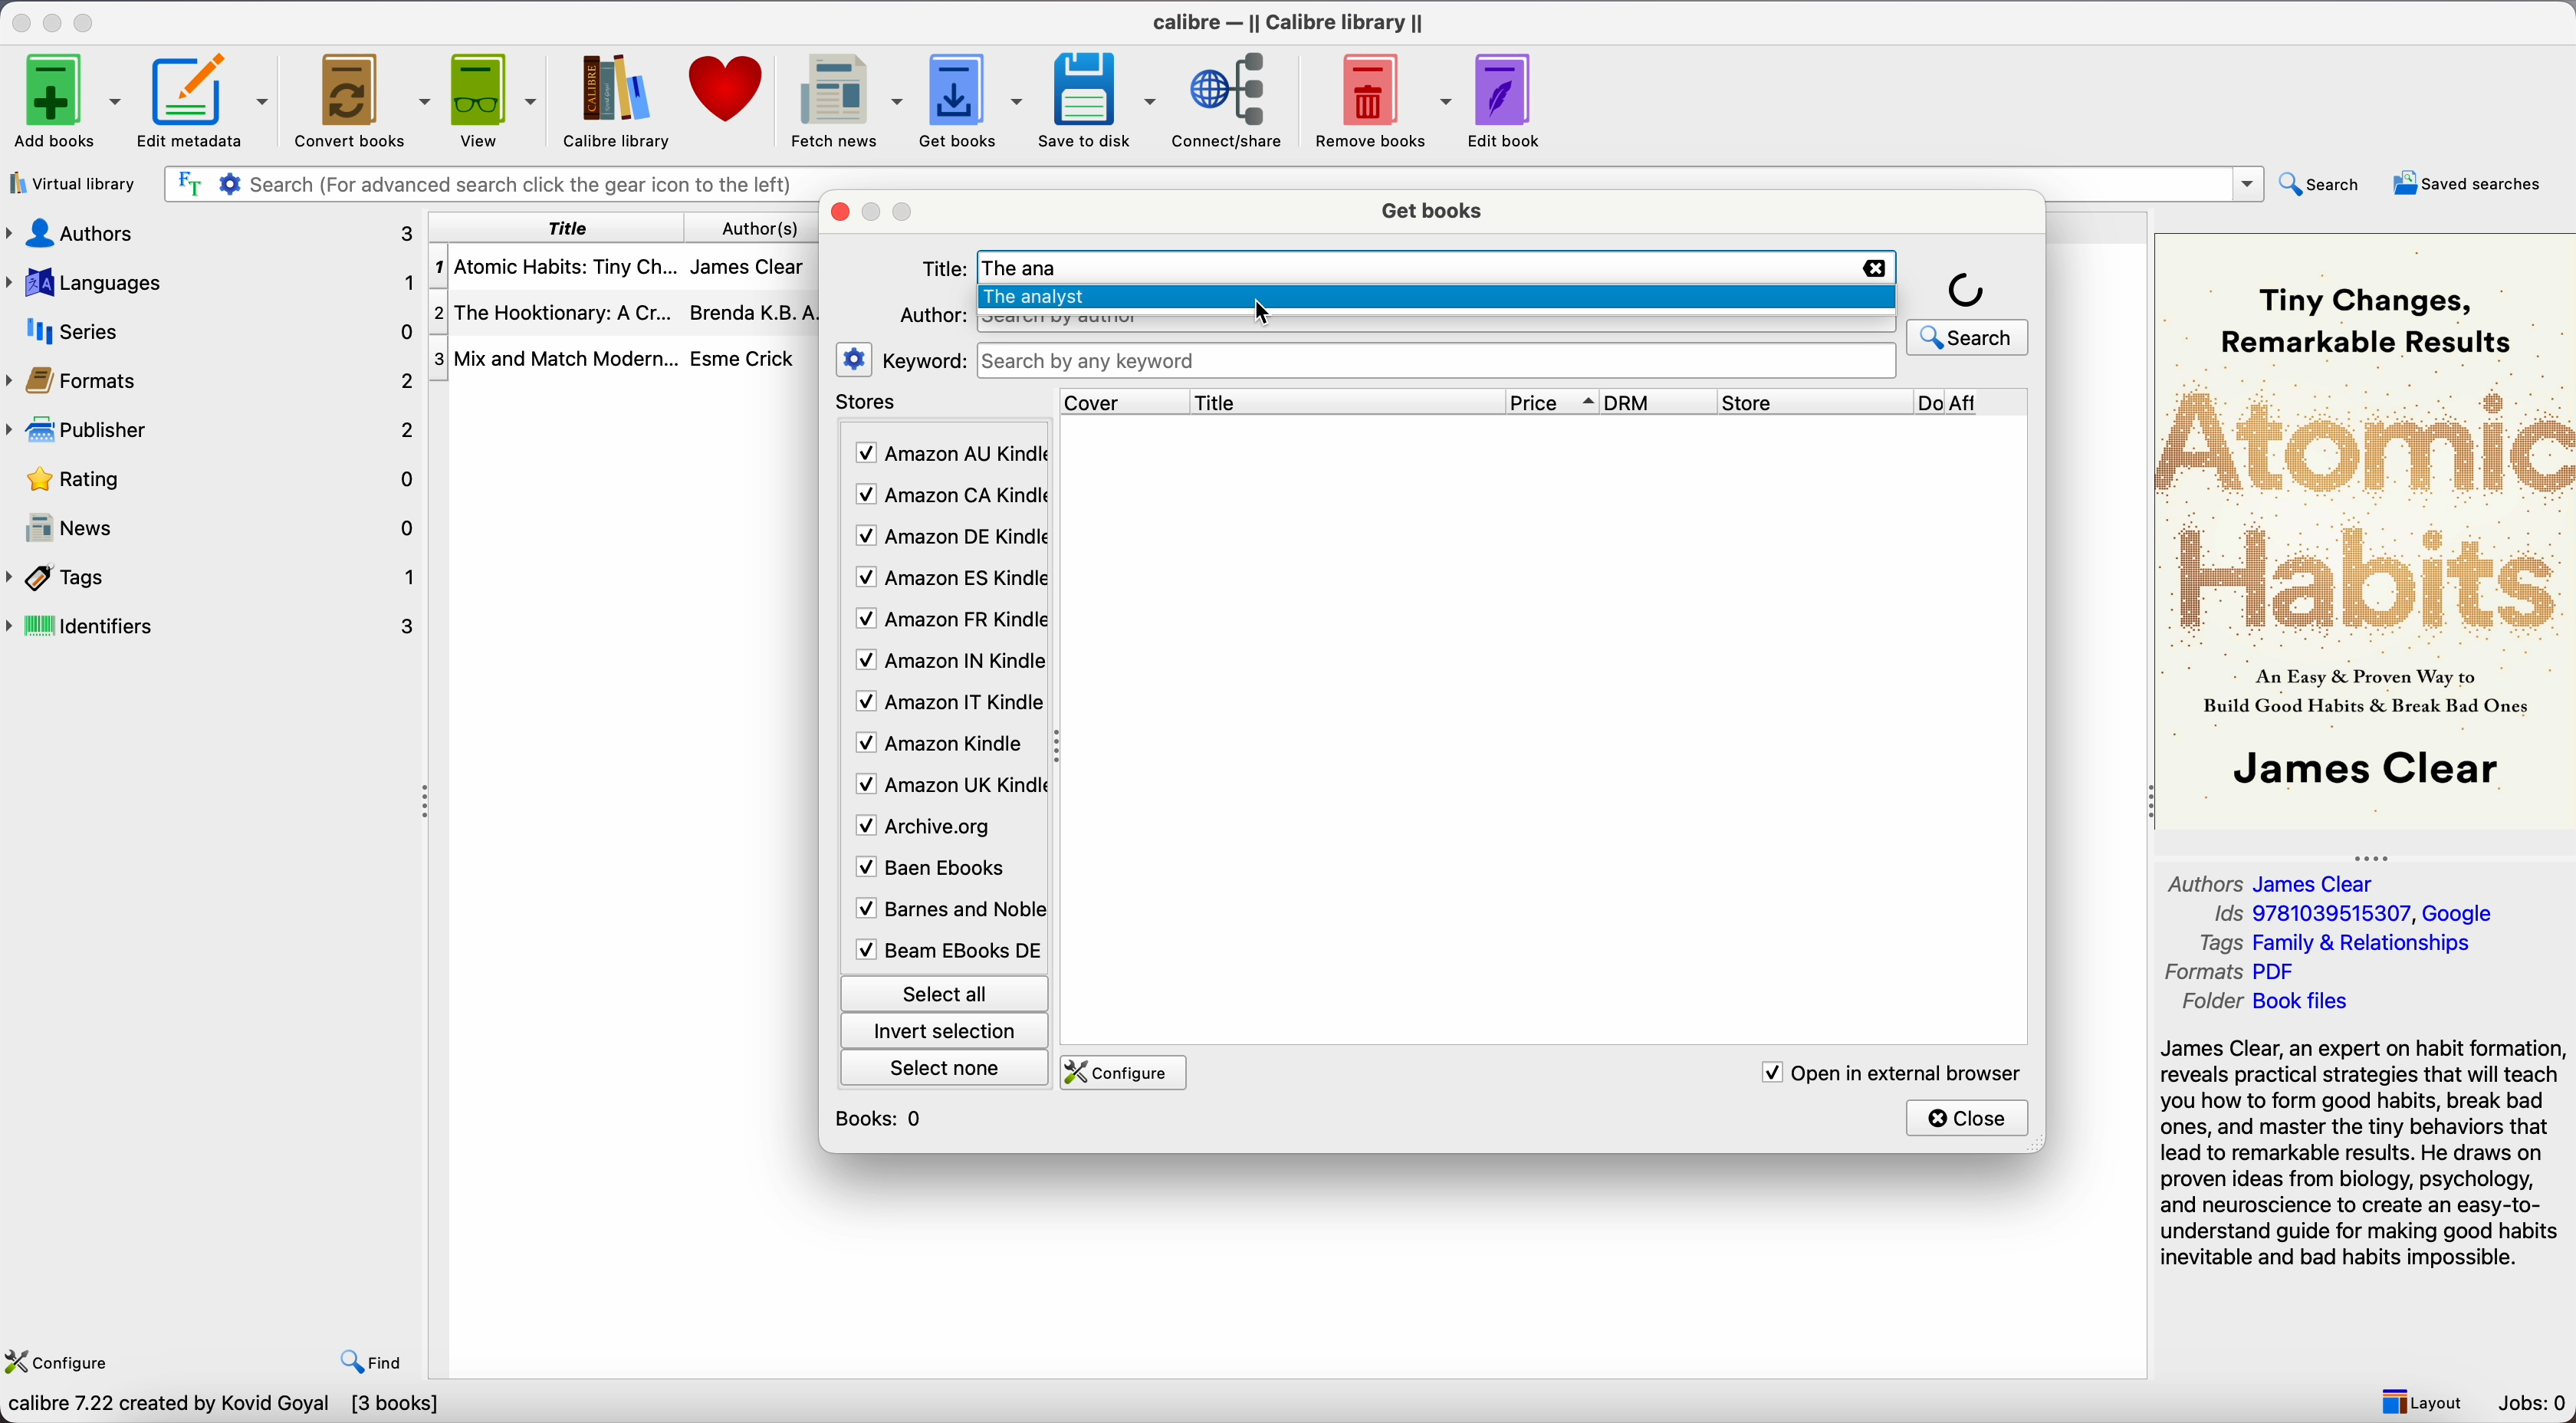 The height and width of the screenshot is (1423, 2576). What do you see at coordinates (2468, 181) in the screenshot?
I see `saved searches` at bounding box center [2468, 181].